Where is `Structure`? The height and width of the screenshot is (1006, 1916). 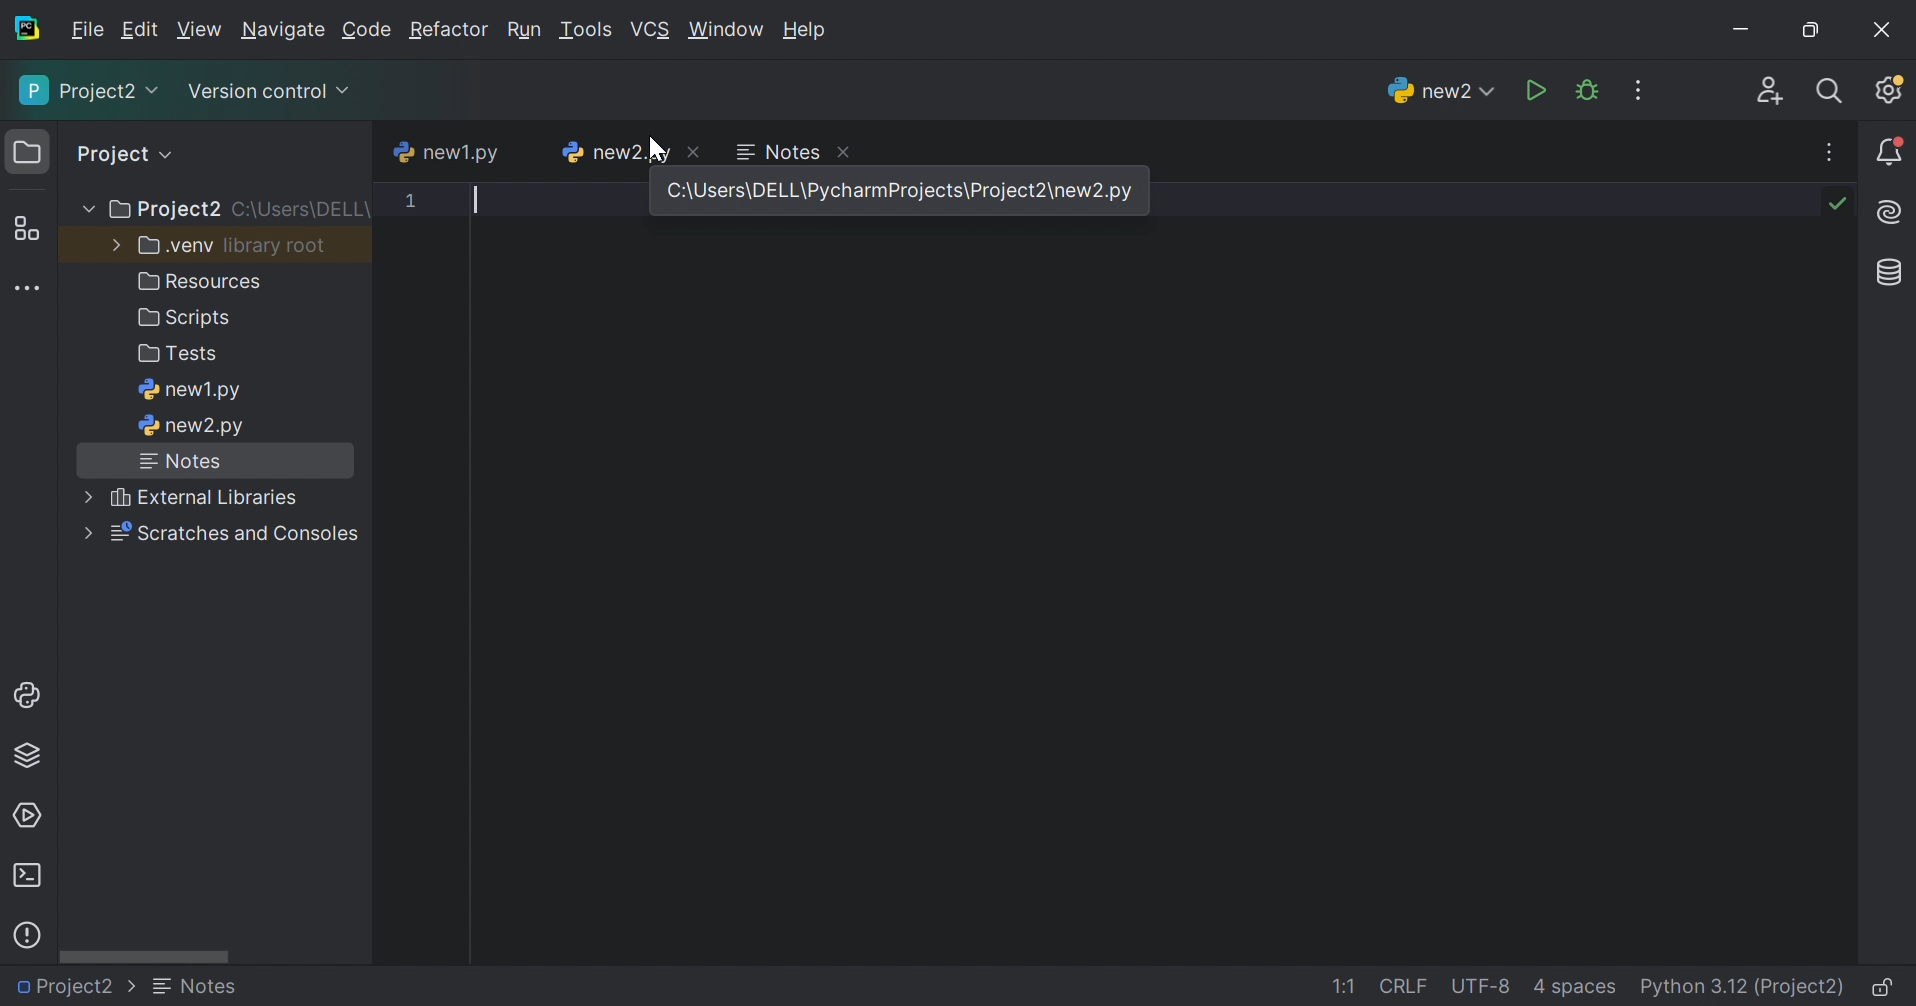 Structure is located at coordinates (25, 228).